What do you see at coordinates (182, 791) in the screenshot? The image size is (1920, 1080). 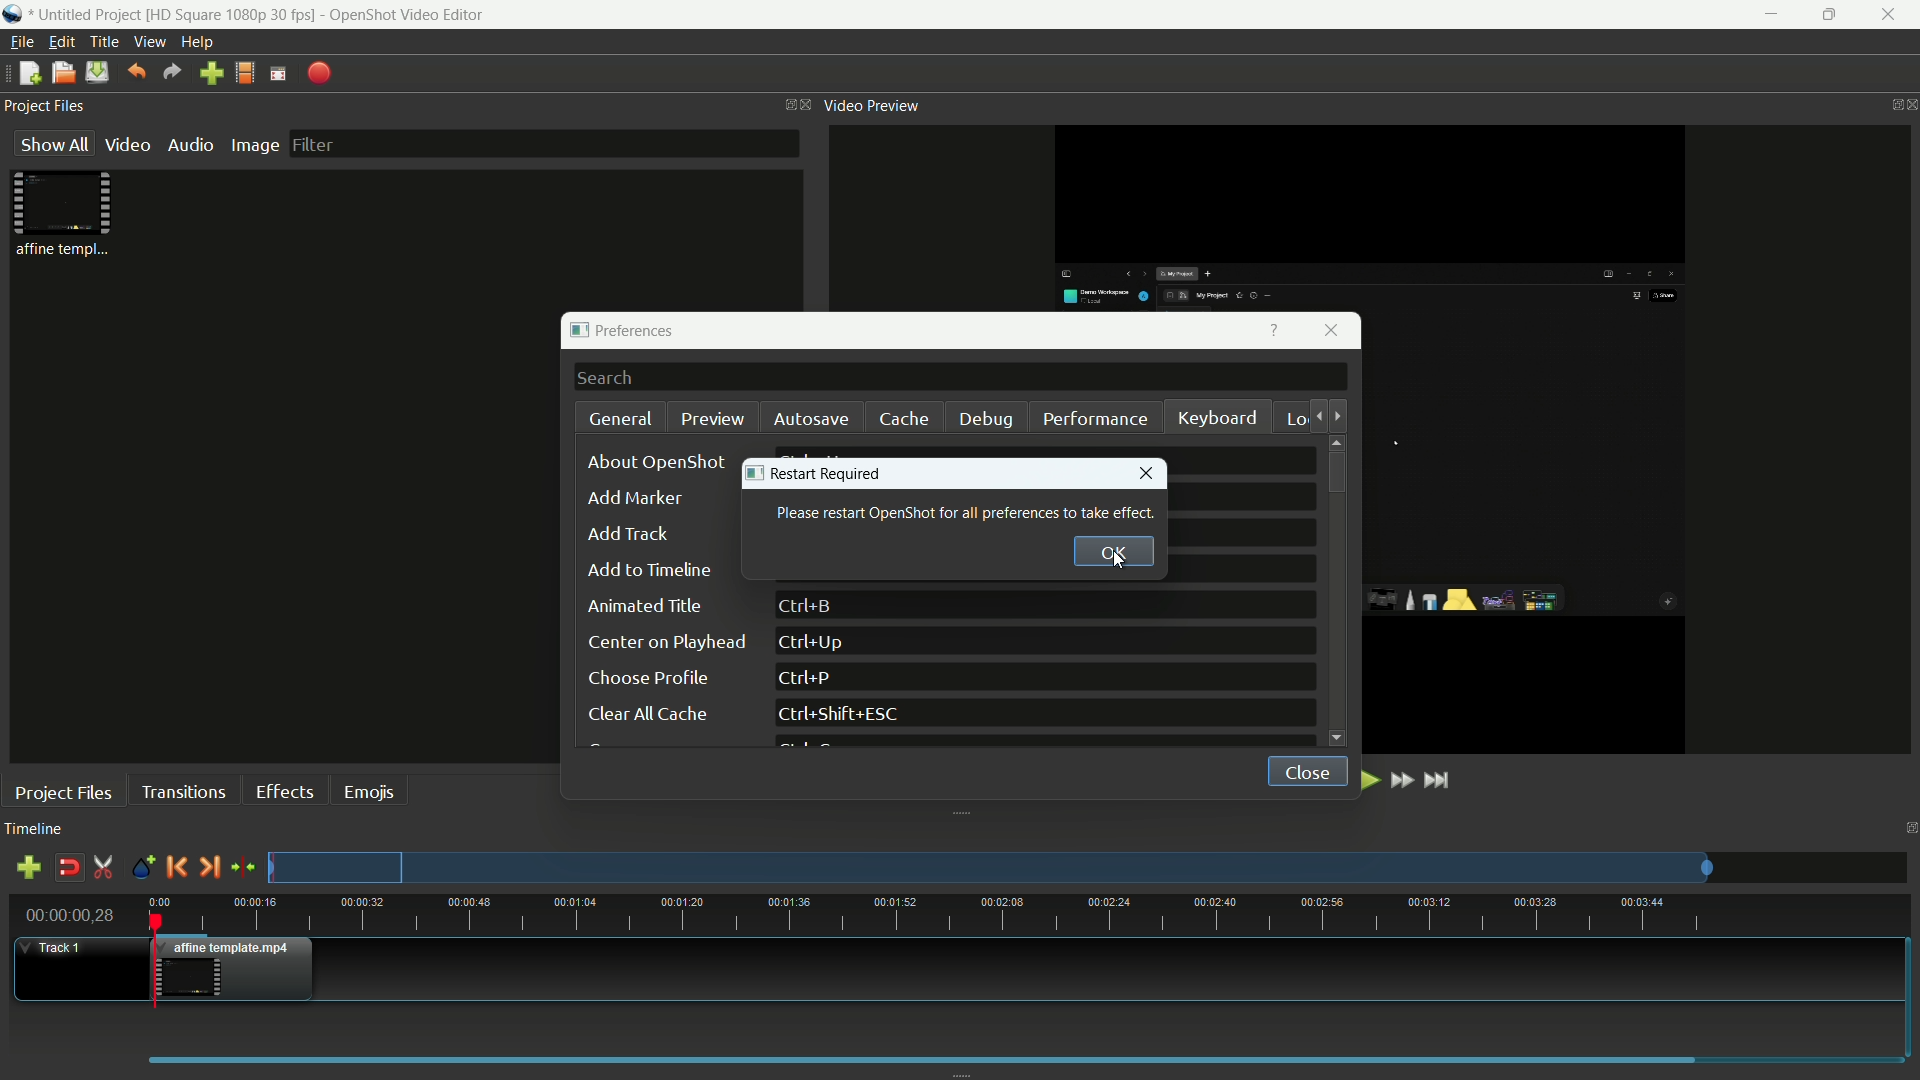 I see `transitions` at bounding box center [182, 791].